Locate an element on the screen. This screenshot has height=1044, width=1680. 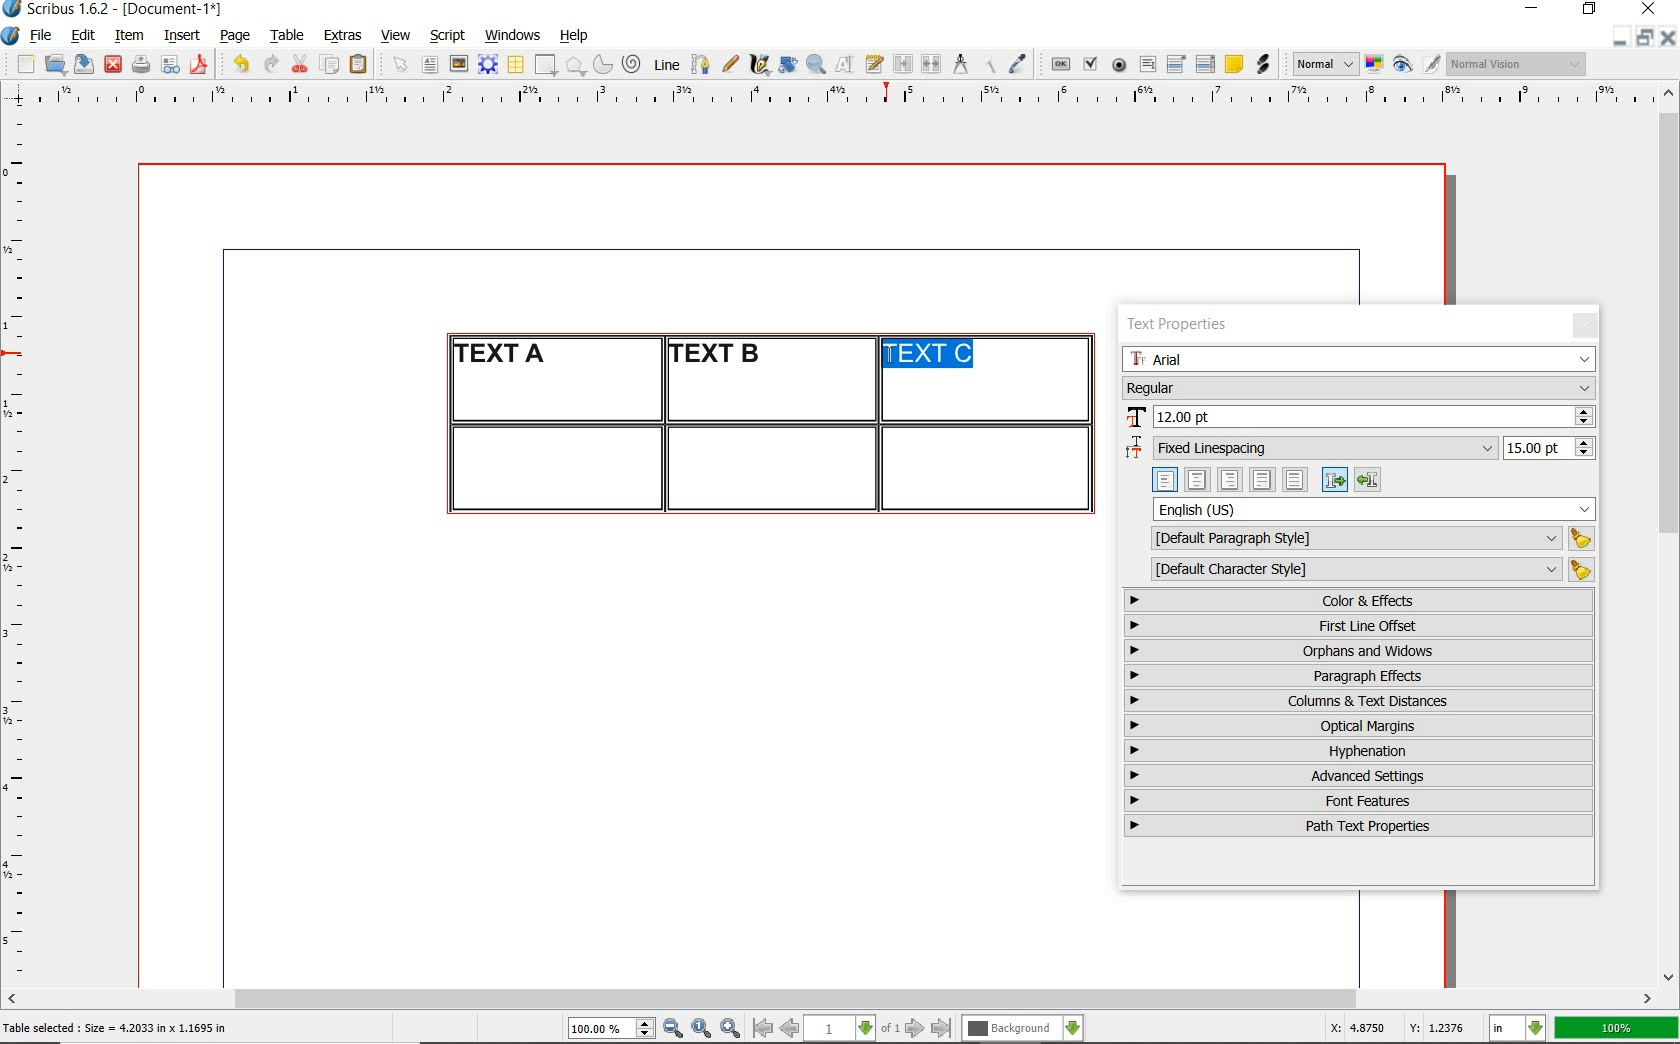
font features is located at coordinates (1359, 800).